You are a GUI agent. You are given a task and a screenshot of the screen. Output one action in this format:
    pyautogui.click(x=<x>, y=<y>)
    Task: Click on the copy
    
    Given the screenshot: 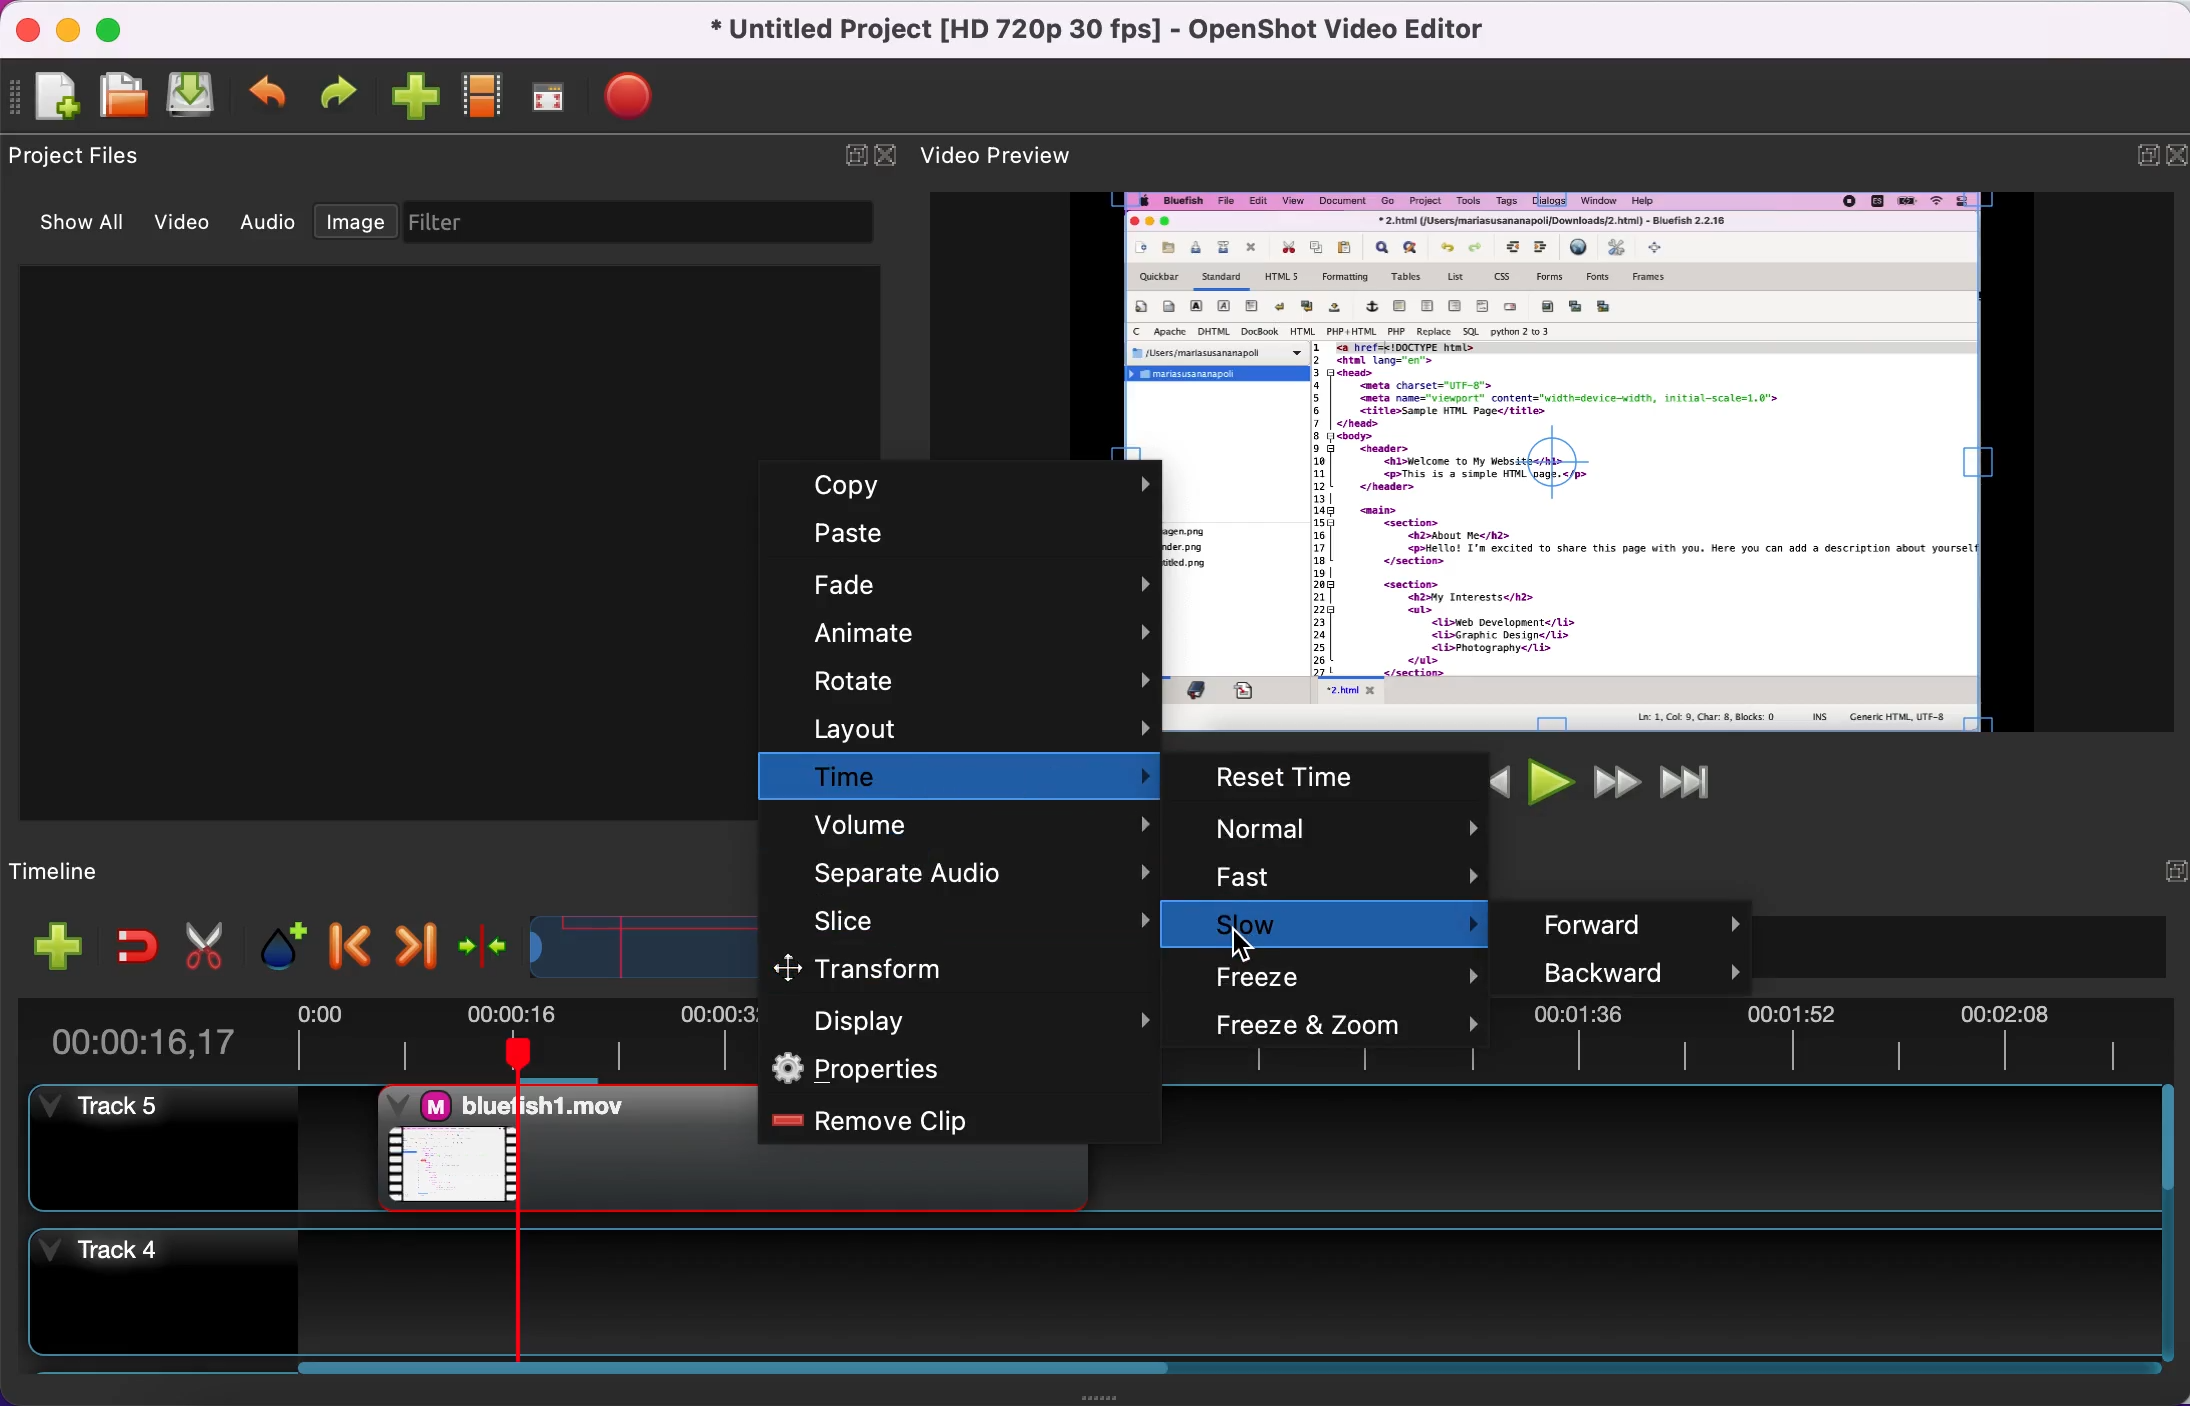 What is the action you would take?
    pyautogui.click(x=972, y=488)
    